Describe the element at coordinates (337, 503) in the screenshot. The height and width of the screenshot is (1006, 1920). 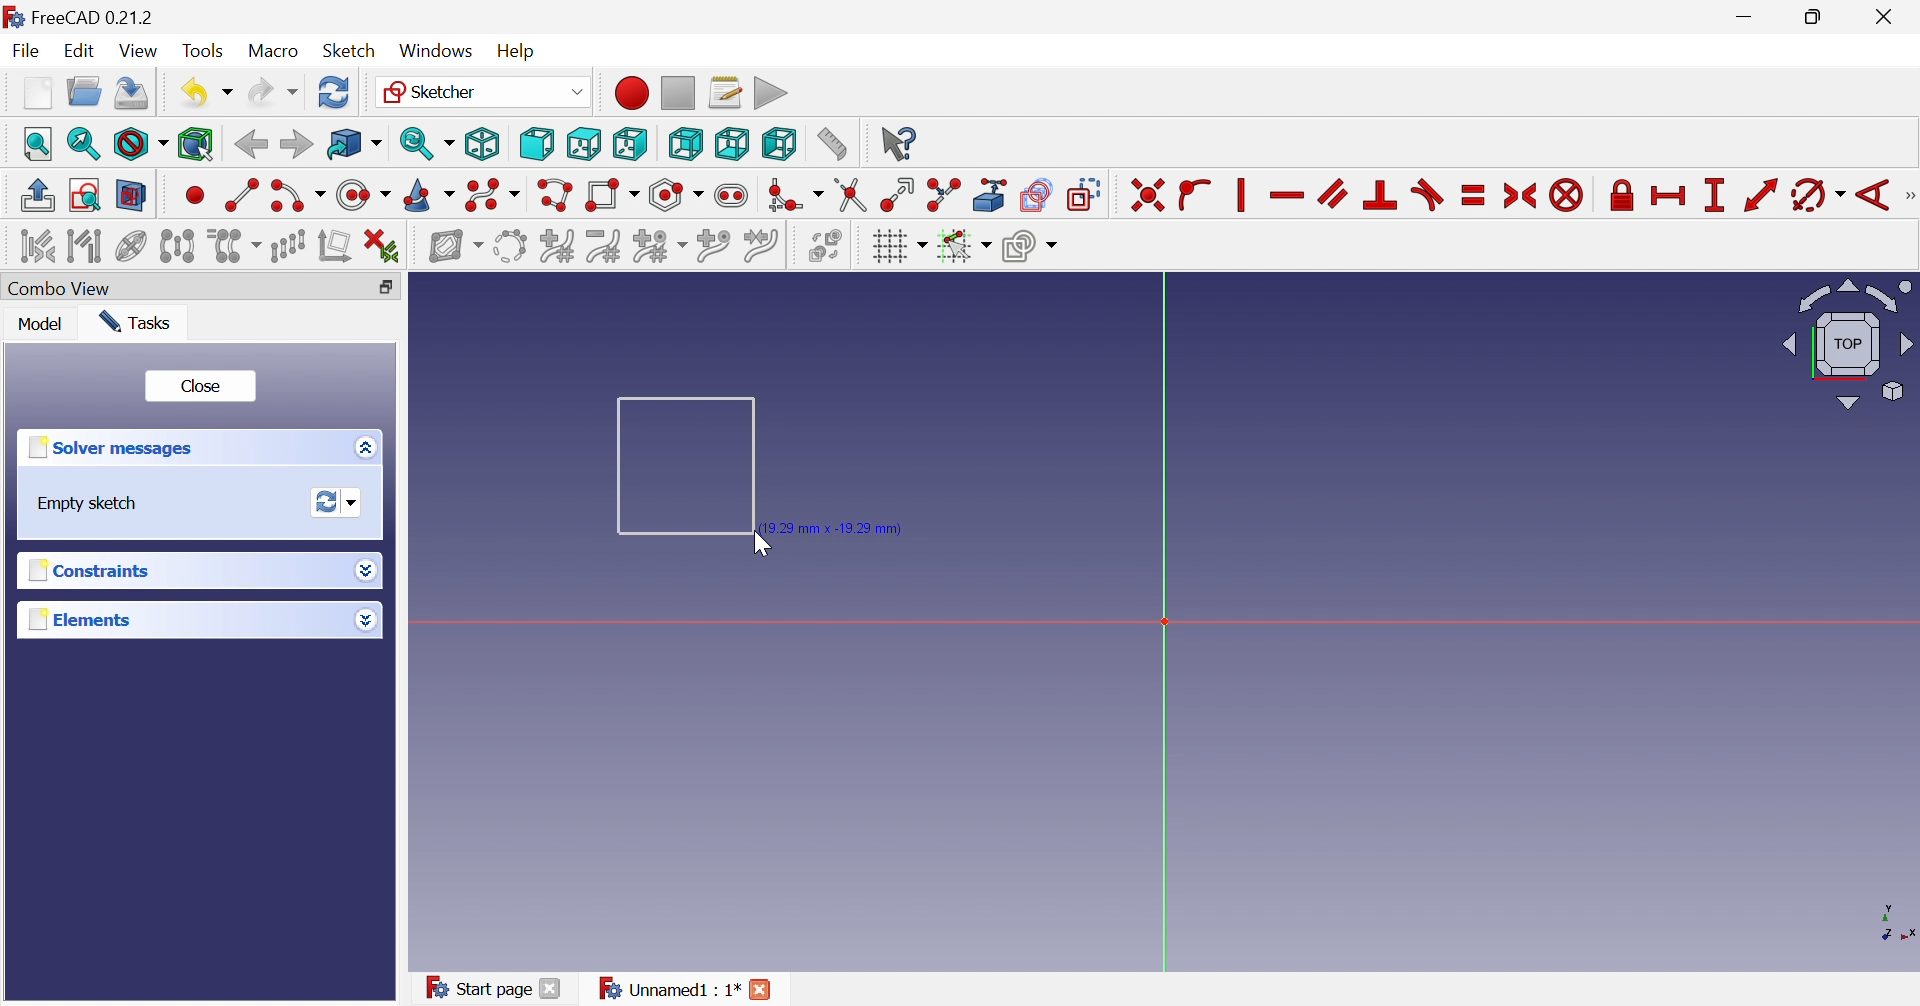
I see `Forces recomputation of active document` at that location.